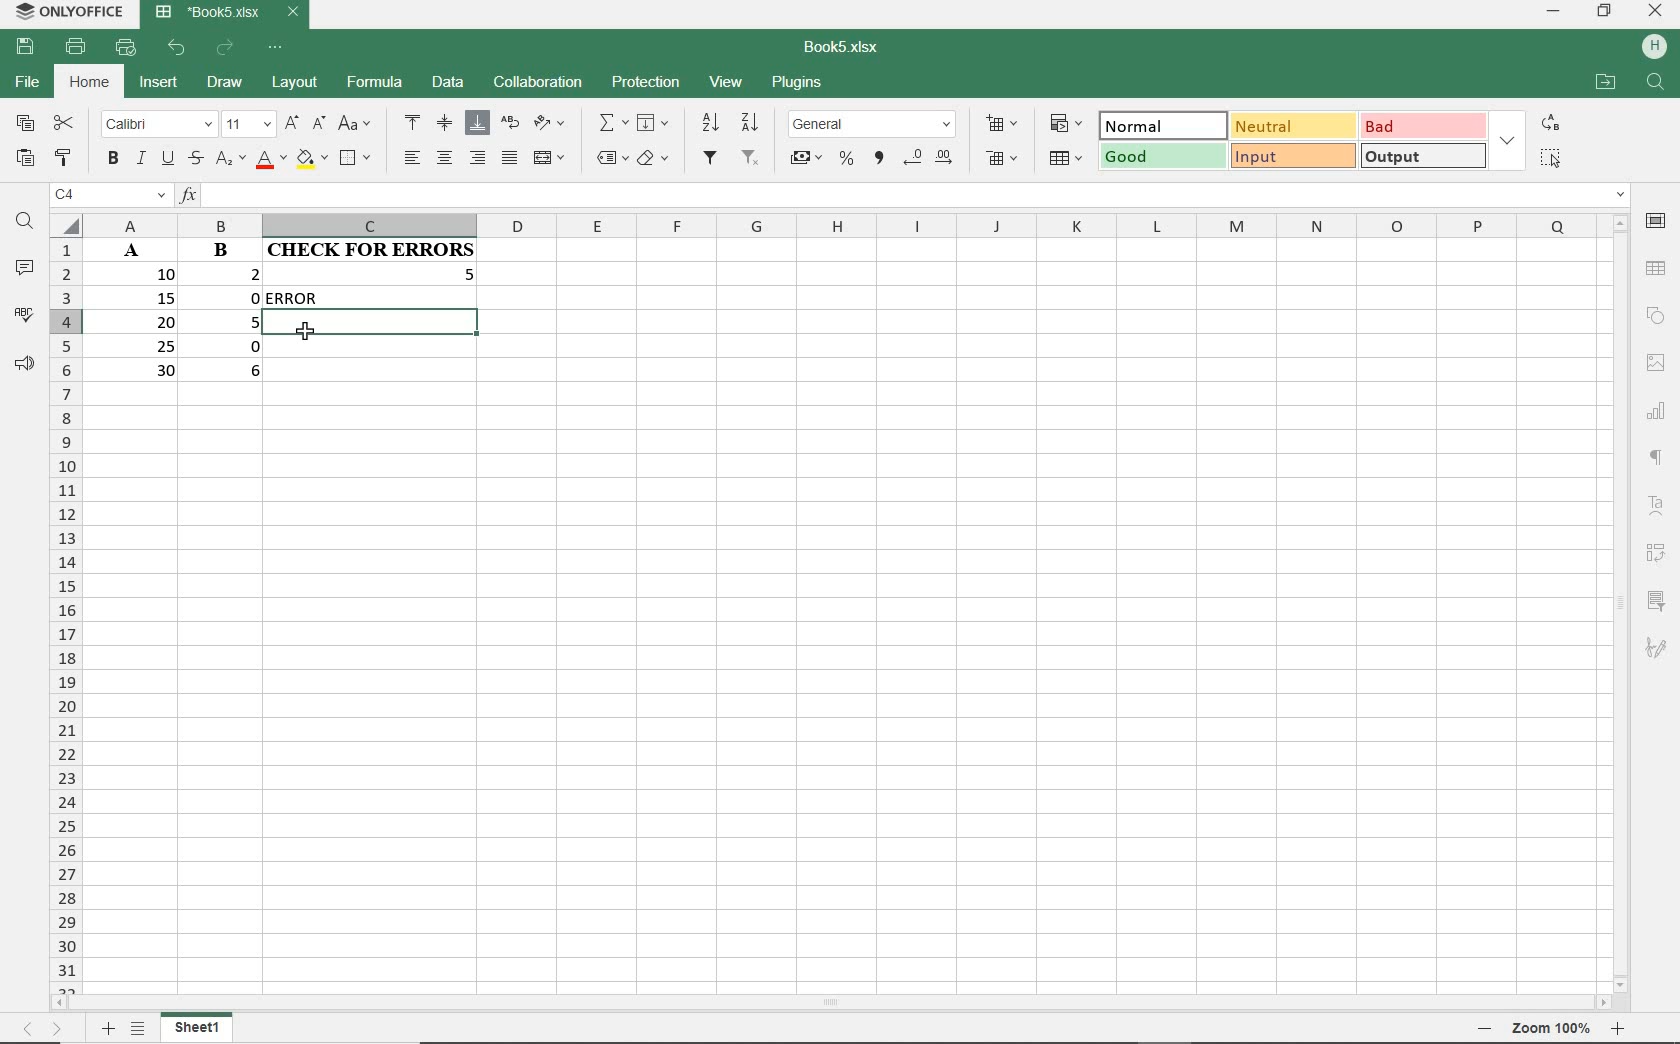  I want to click on CLEAR, so click(655, 157).